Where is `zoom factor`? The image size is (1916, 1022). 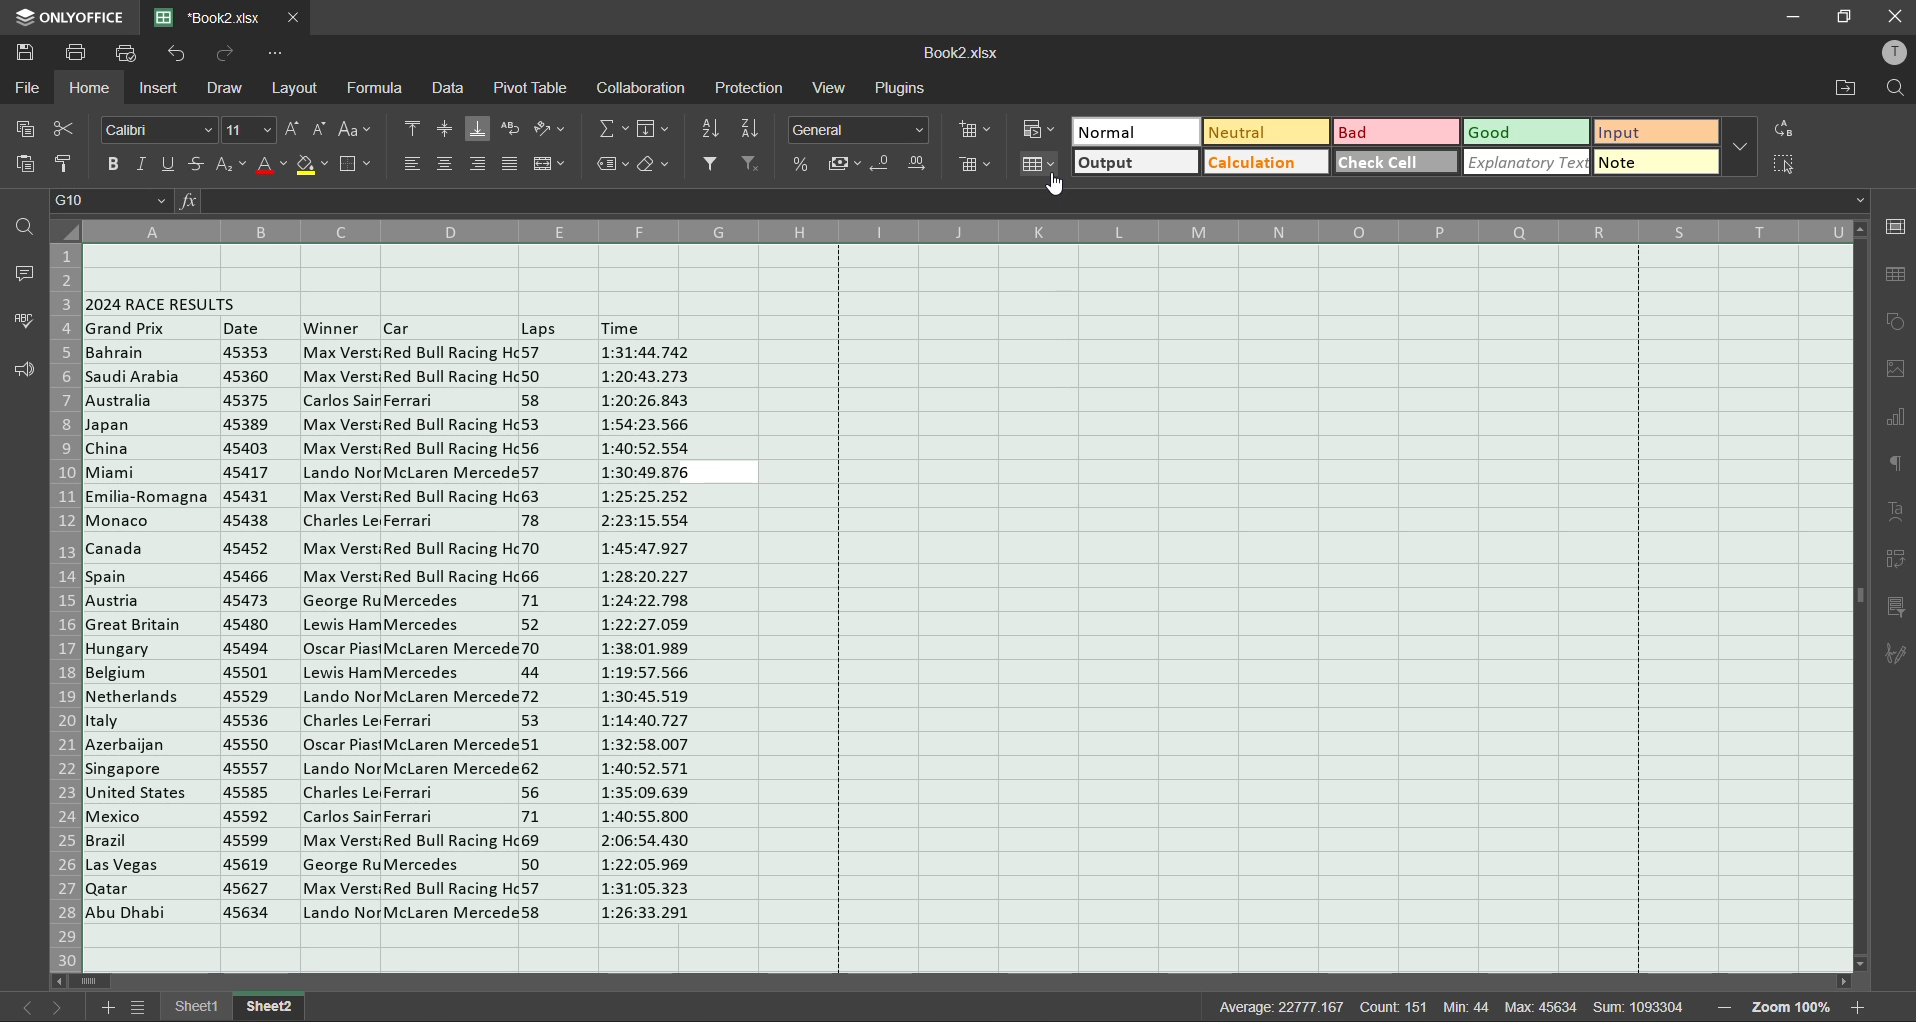
zoom factor is located at coordinates (1793, 1007).